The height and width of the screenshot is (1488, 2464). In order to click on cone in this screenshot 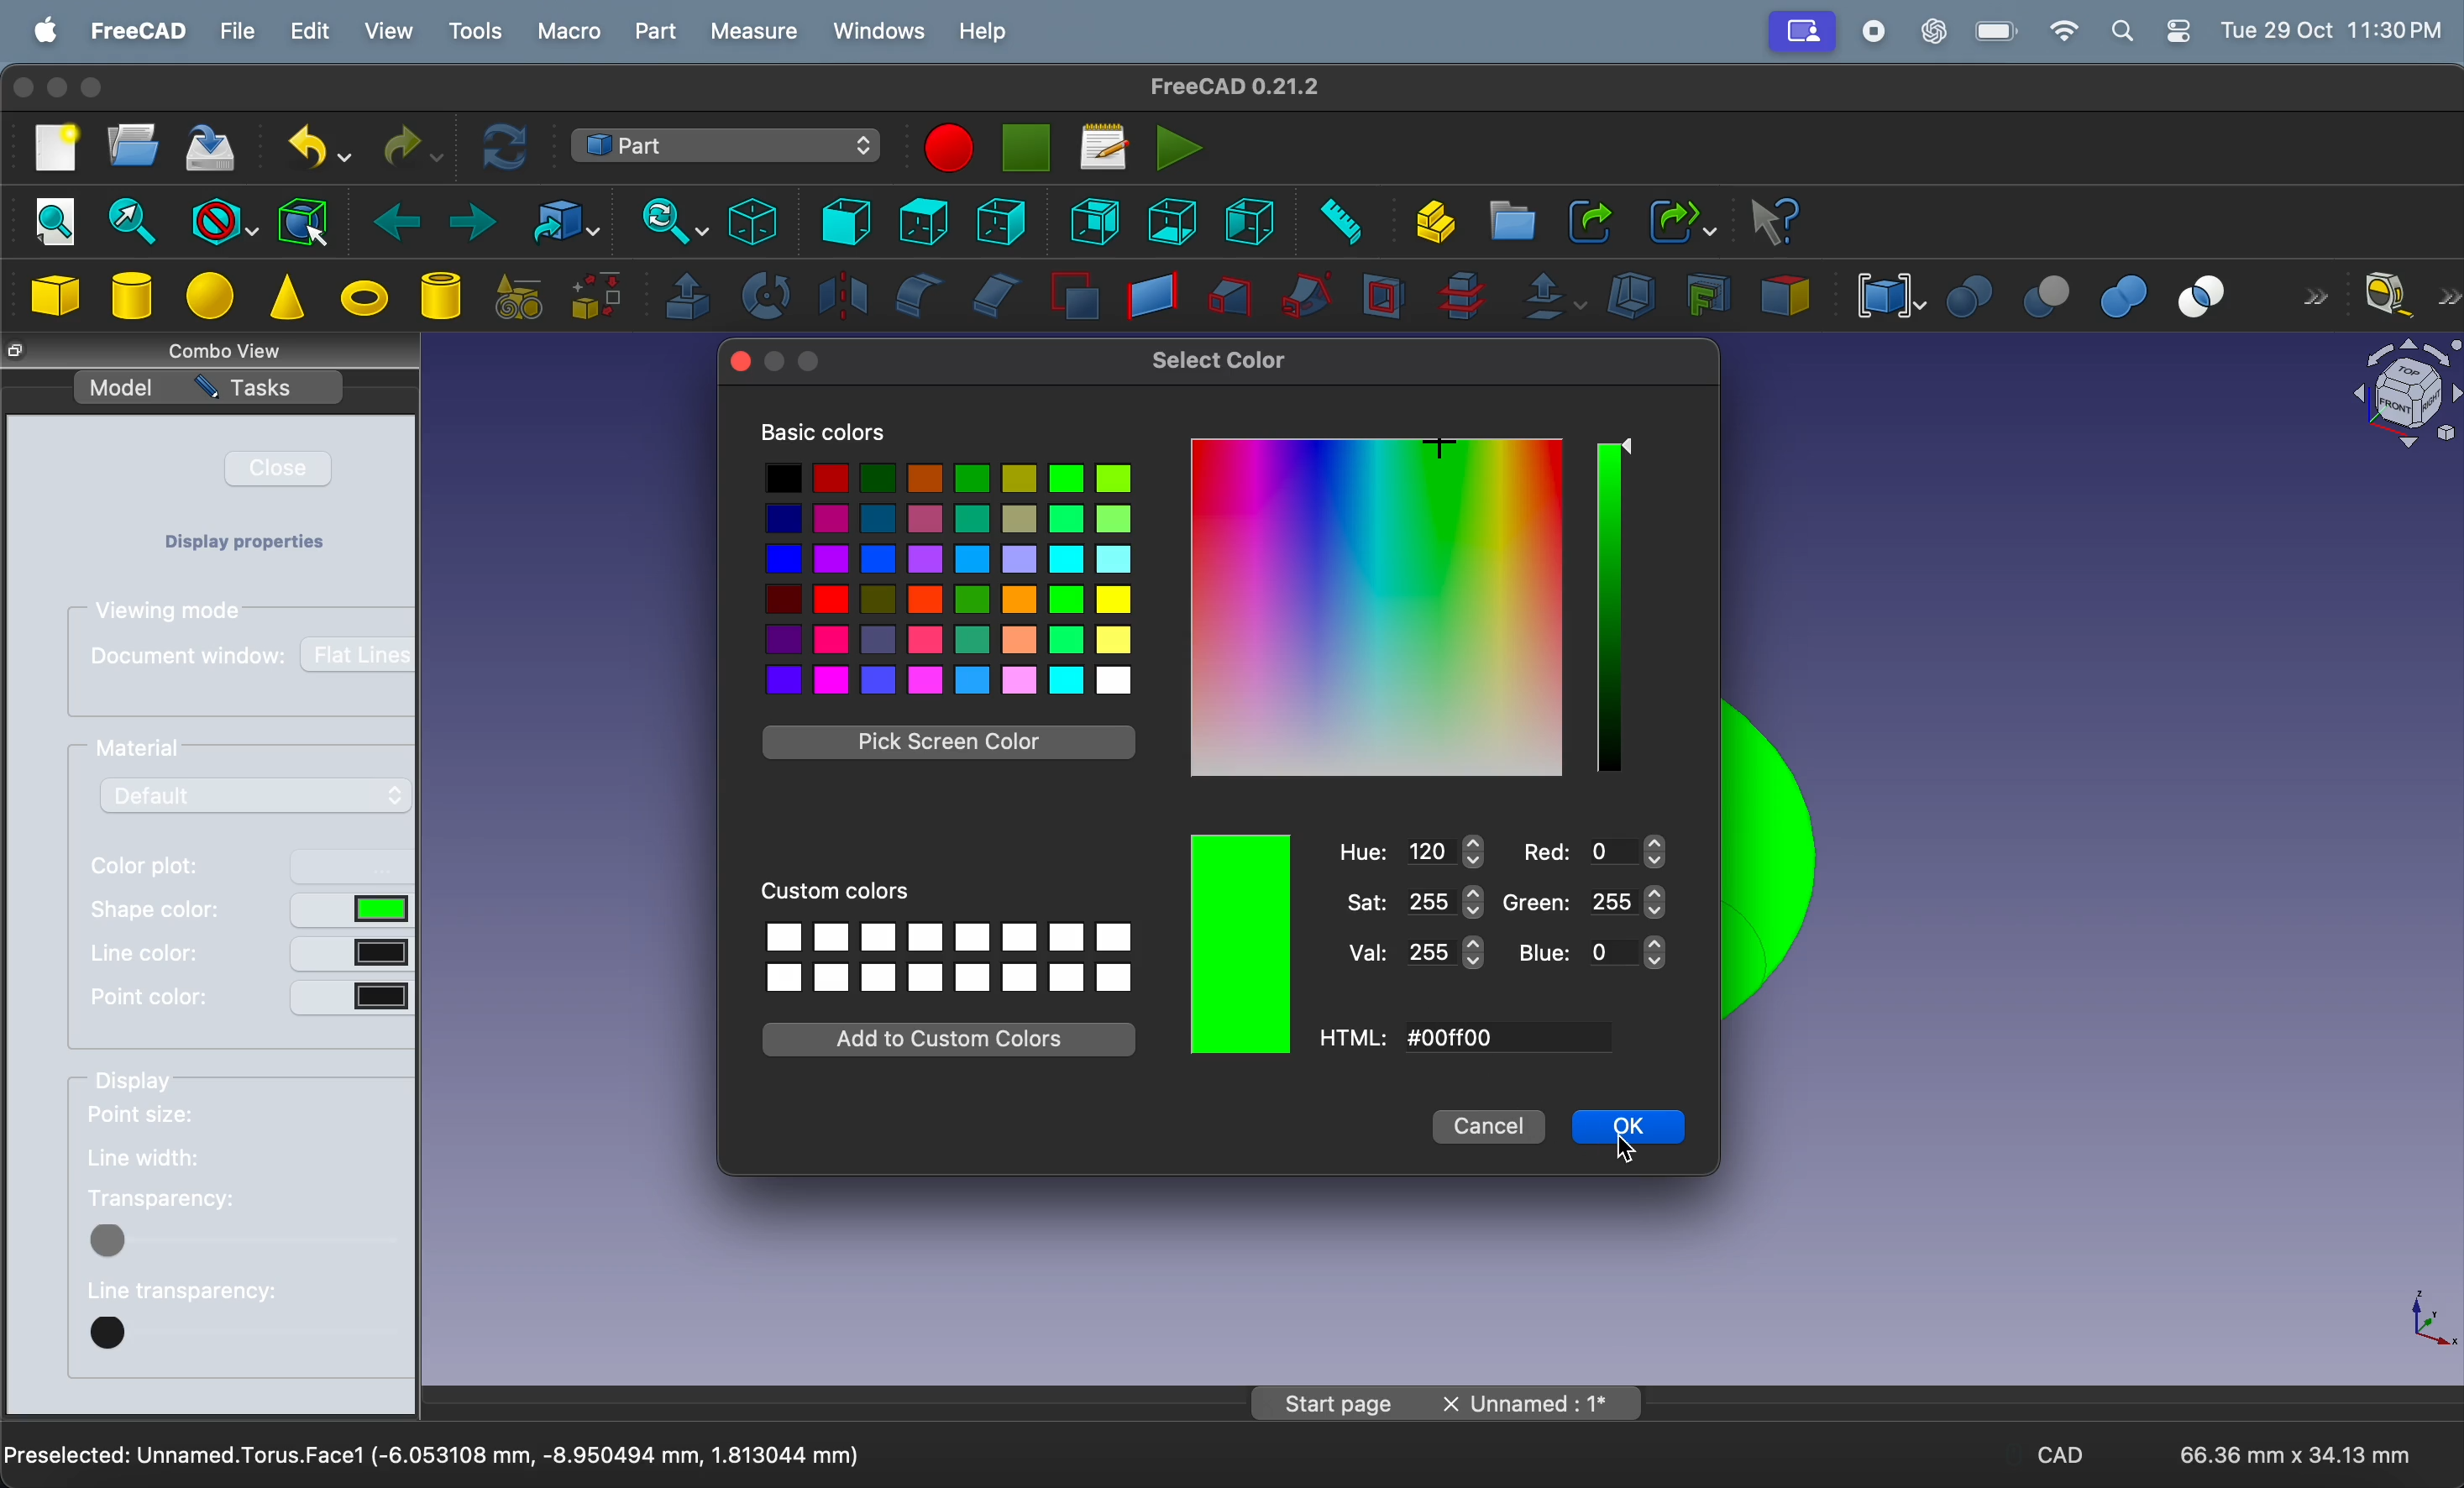, I will do `click(287, 299)`.